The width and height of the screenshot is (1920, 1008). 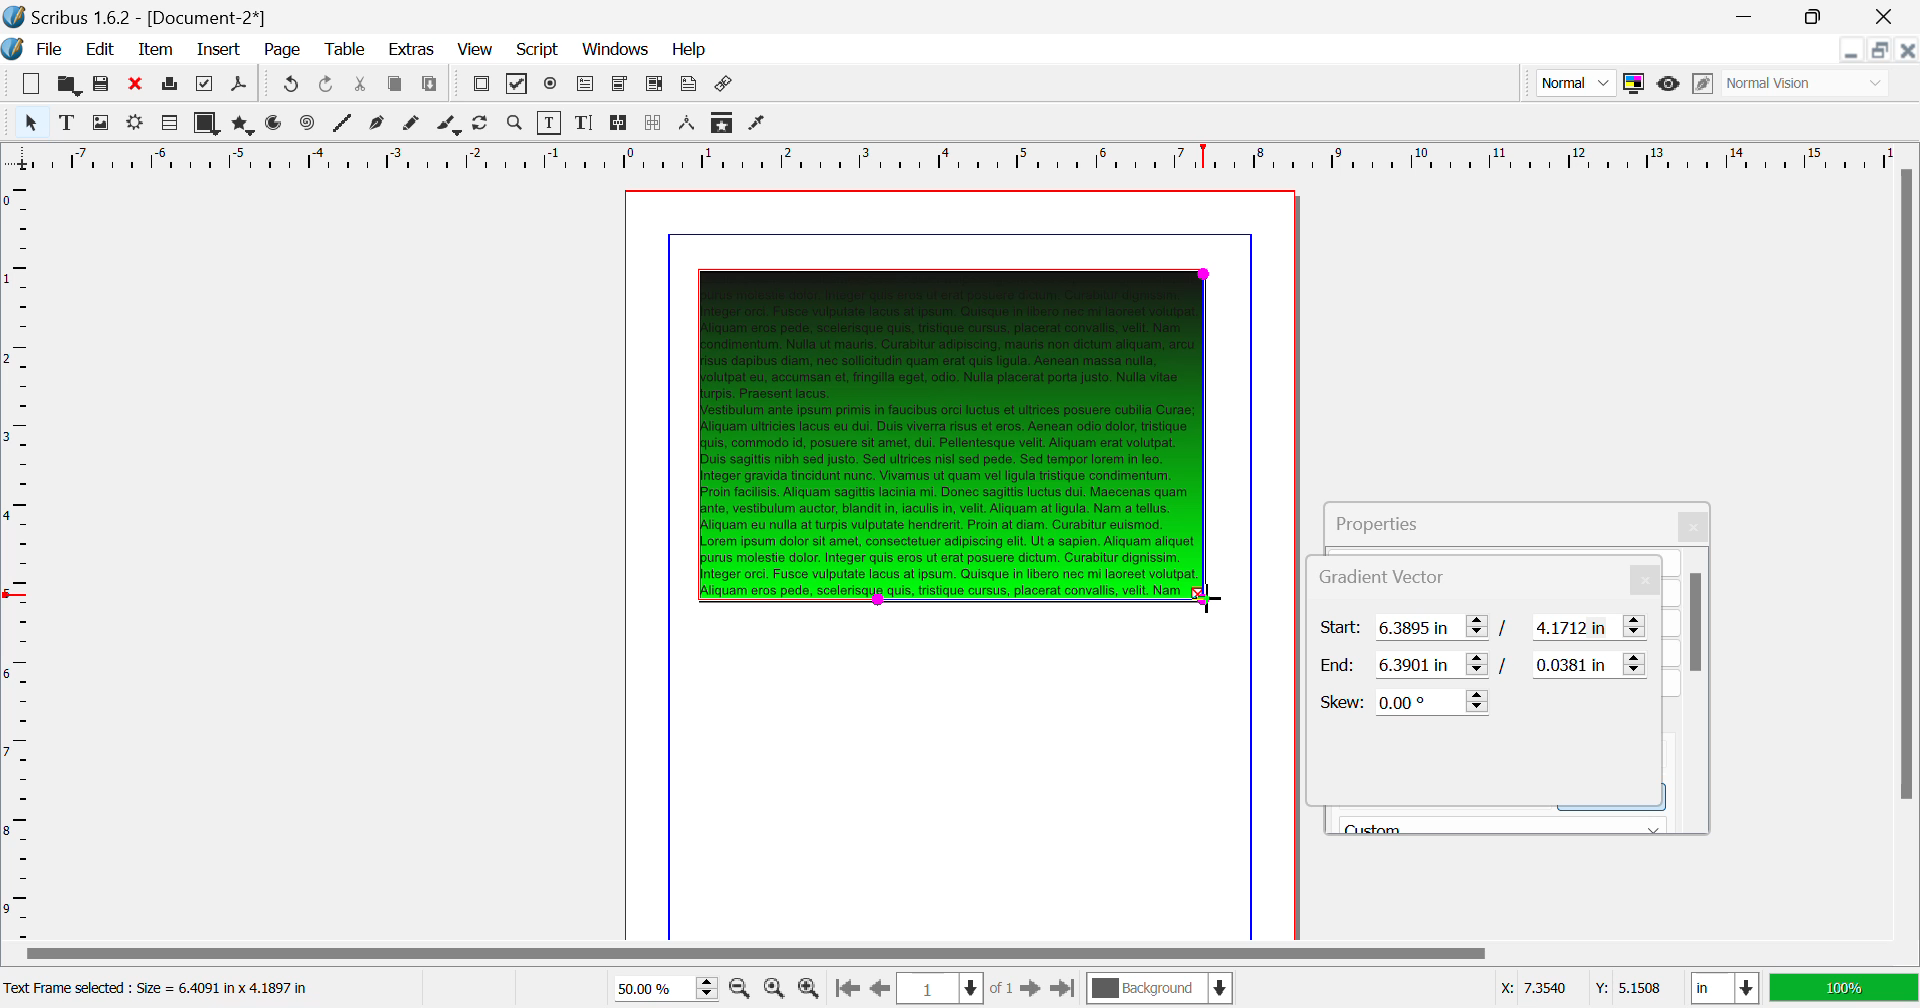 What do you see at coordinates (1030, 987) in the screenshot?
I see `Next Page` at bounding box center [1030, 987].